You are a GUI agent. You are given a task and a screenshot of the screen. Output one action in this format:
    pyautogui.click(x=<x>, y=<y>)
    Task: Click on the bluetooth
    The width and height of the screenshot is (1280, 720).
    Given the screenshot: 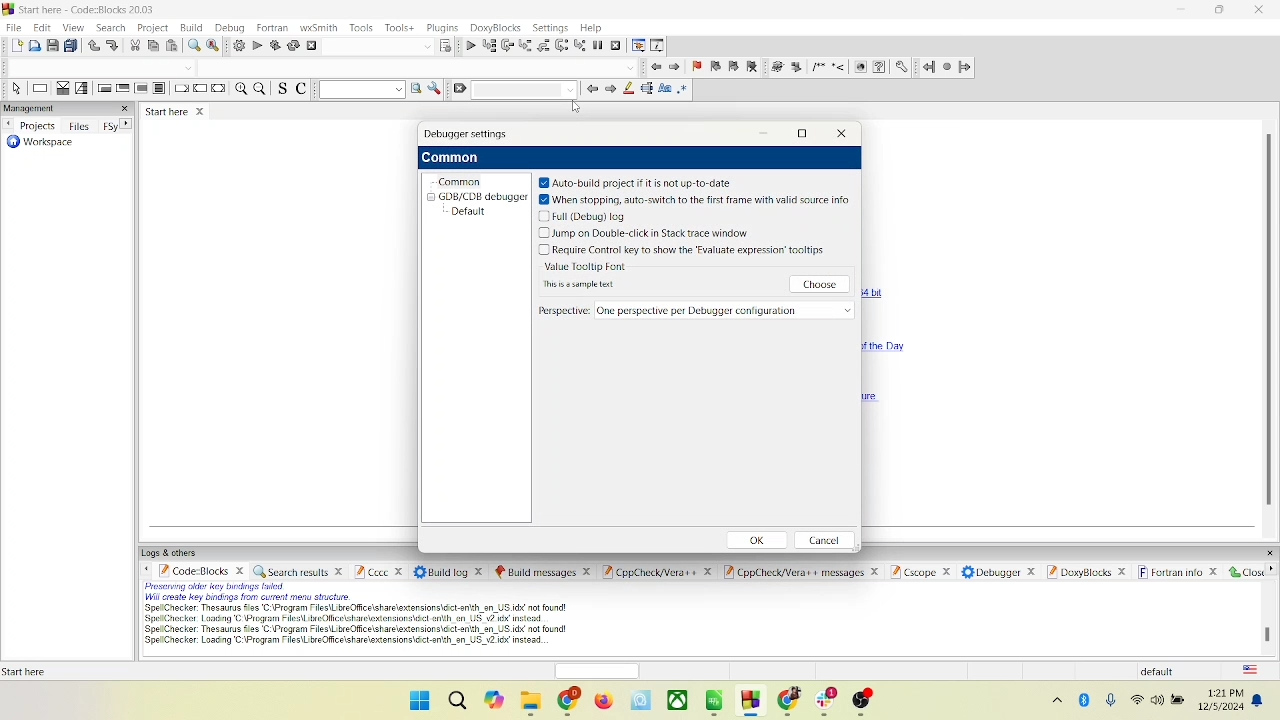 What is the action you would take?
    pyautogui.click(x=1086, y=703)
    